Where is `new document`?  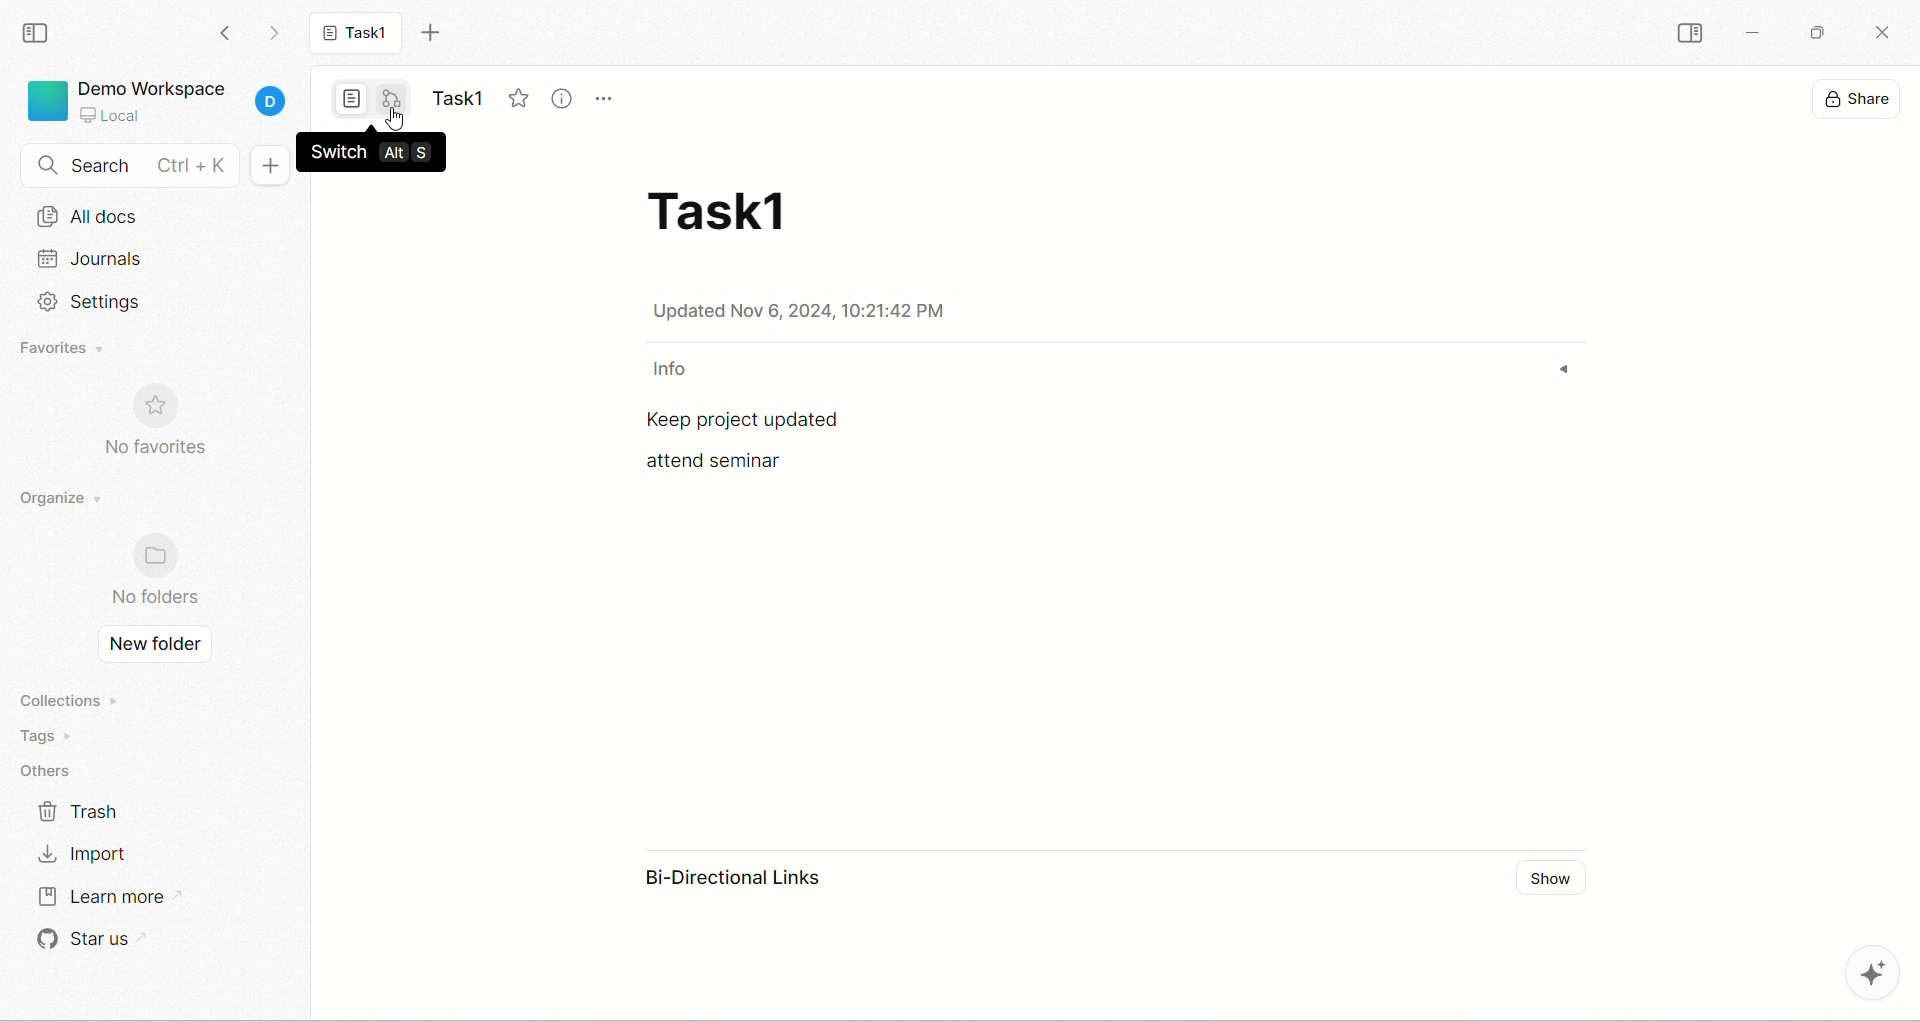
new document is located at coordinates (271, 168).